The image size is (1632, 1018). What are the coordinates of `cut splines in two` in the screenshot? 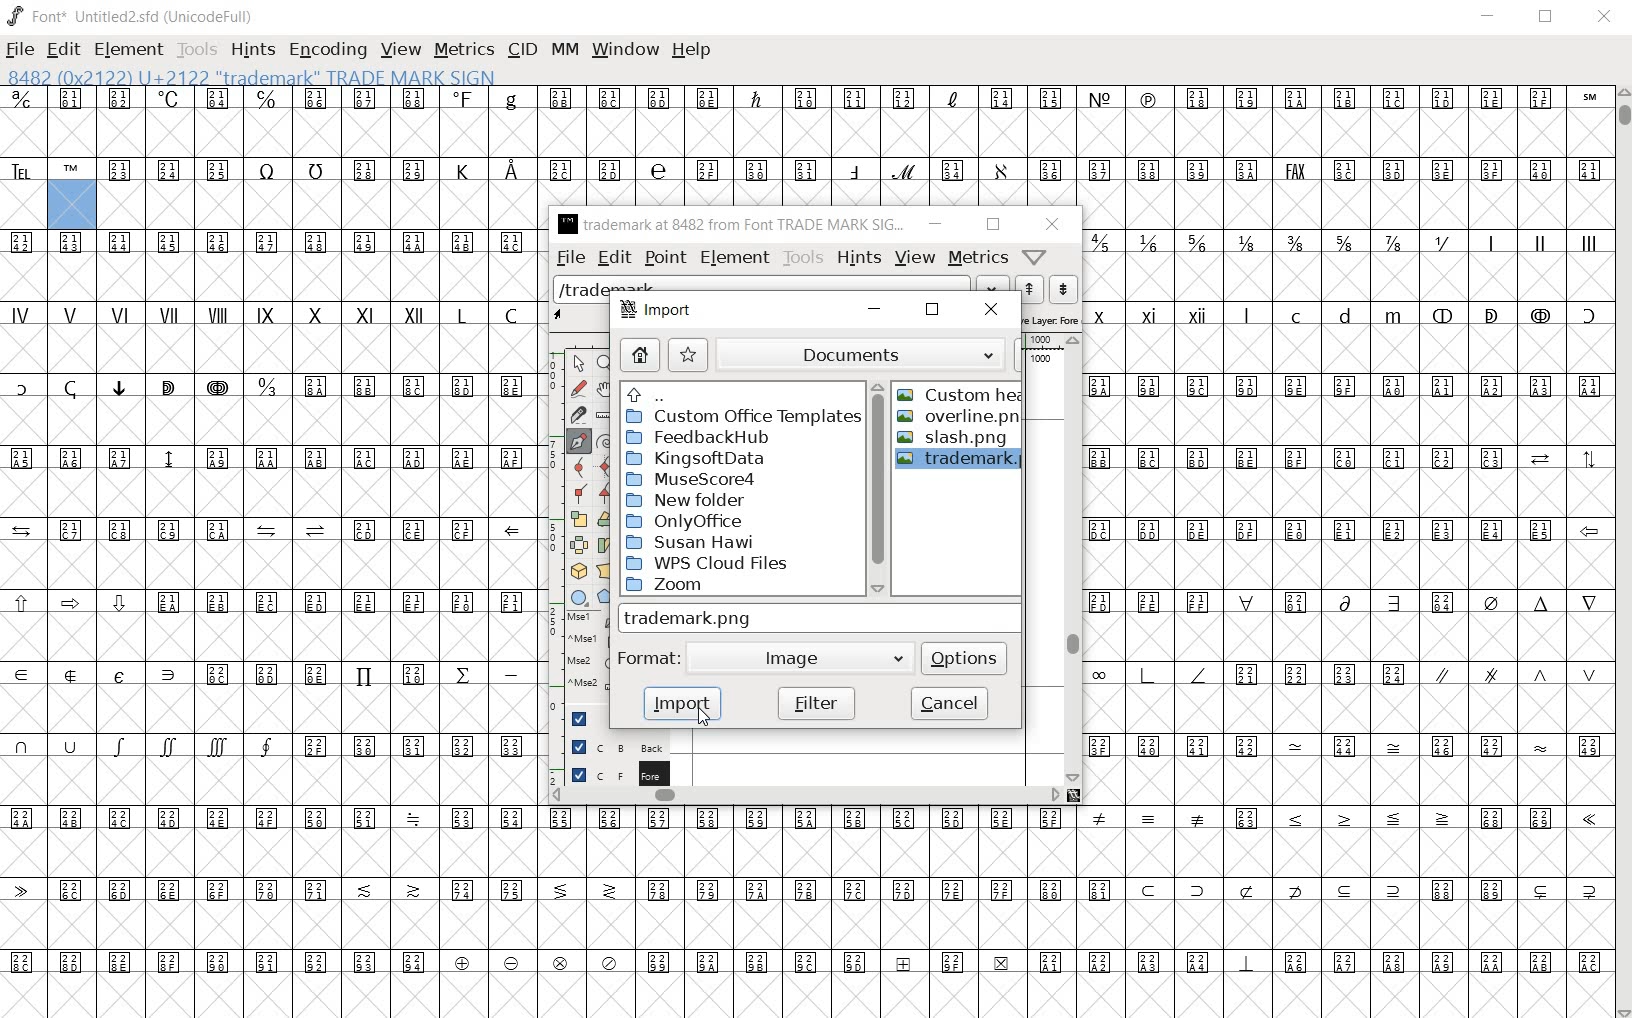 It's located at (576, 414).